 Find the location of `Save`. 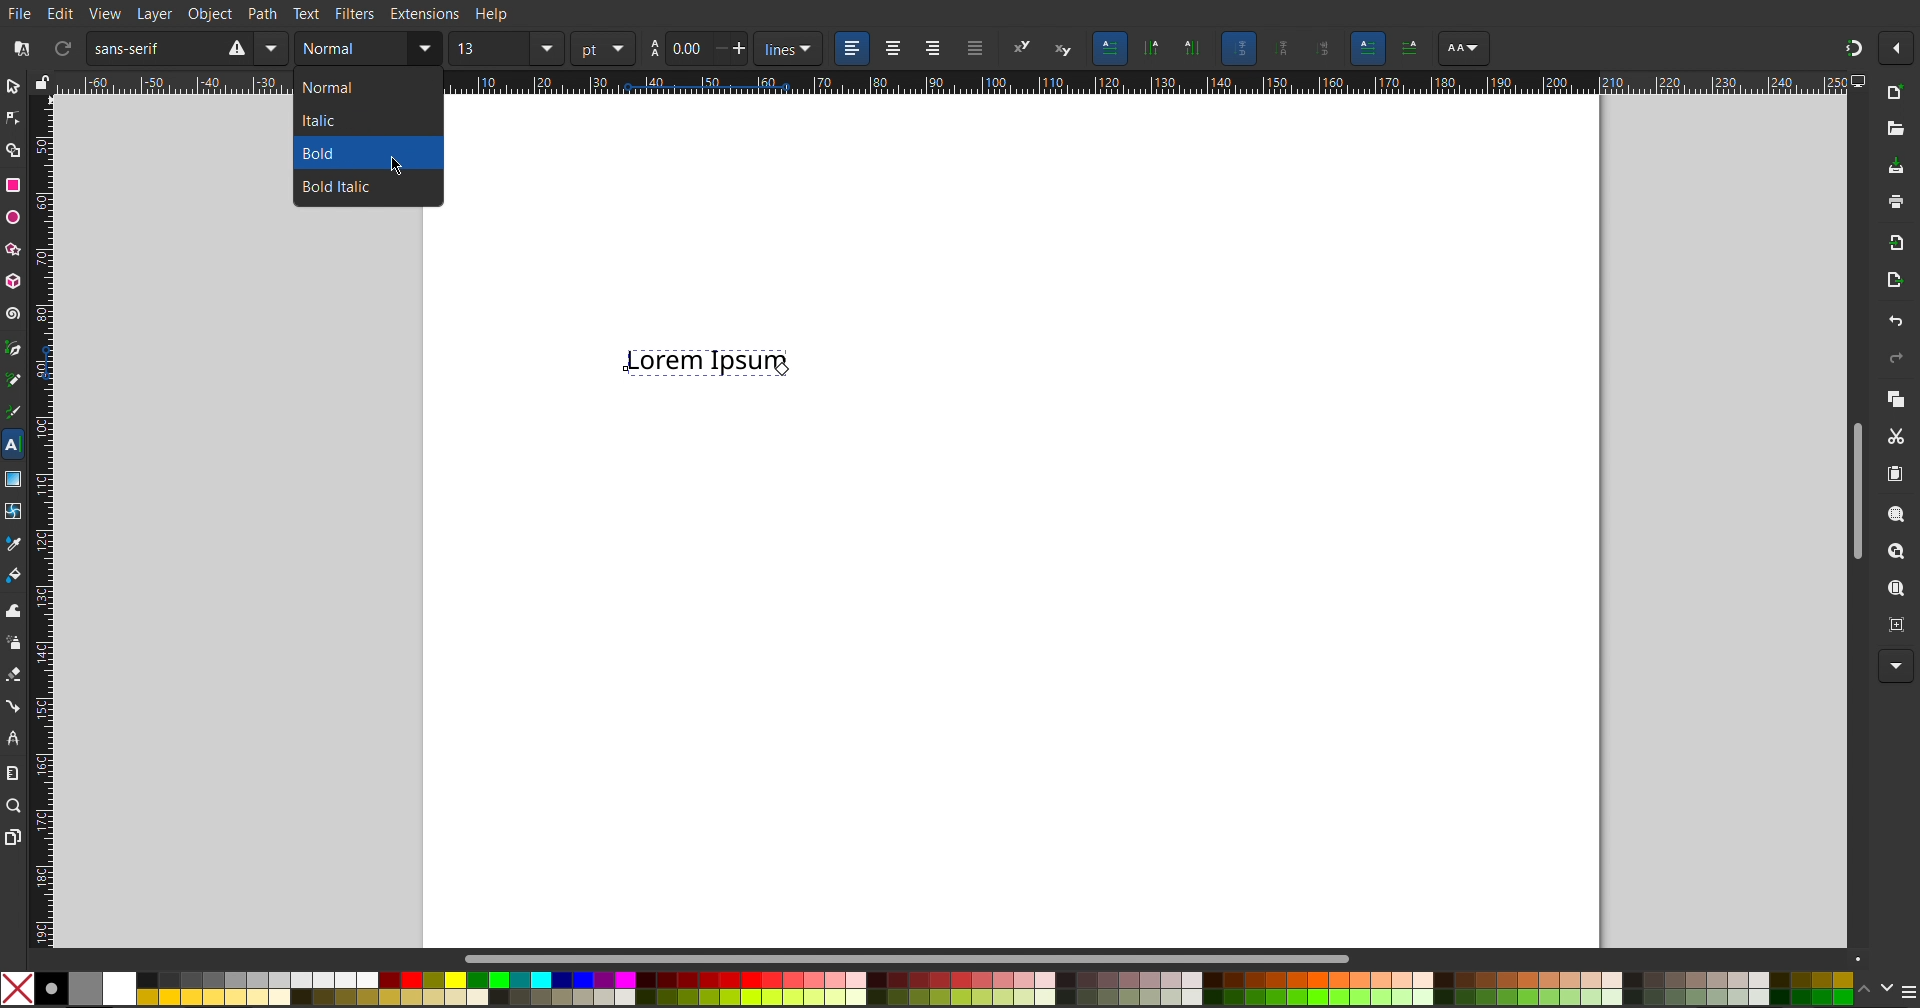

Save is located at coordinates (1896, 168).